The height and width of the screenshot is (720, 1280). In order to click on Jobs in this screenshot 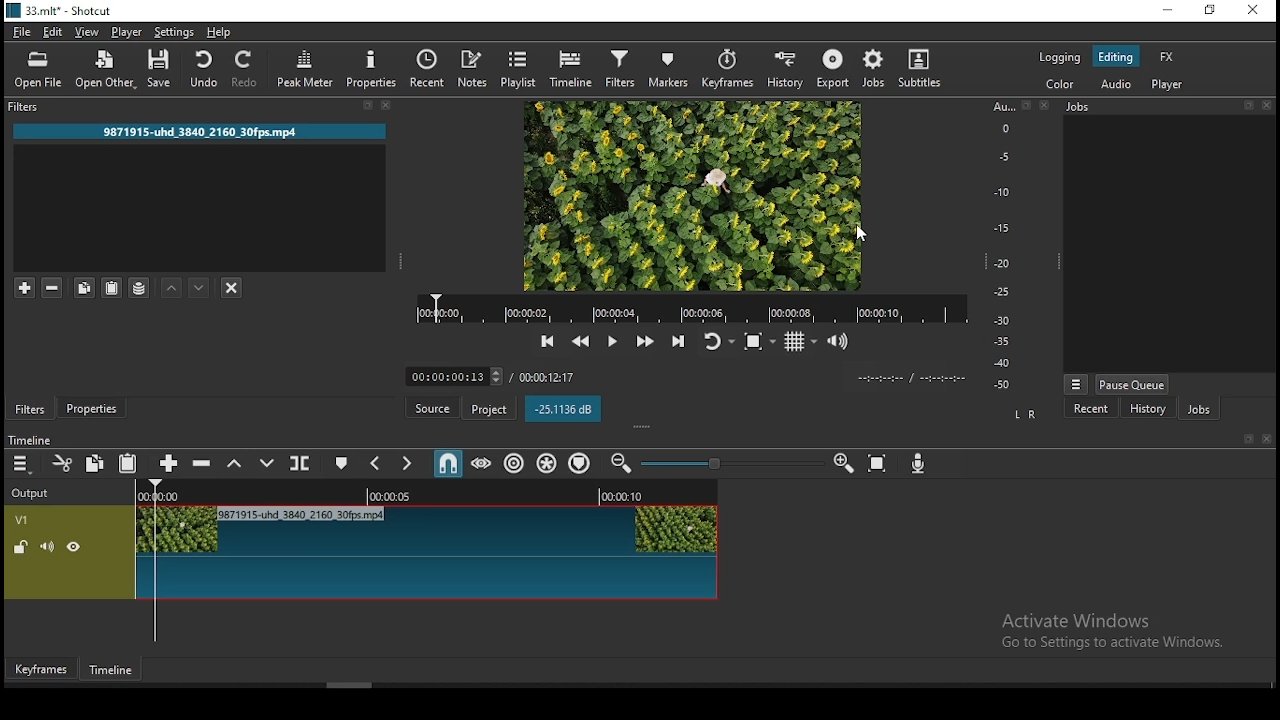, I will do `click(1088, 108)`.